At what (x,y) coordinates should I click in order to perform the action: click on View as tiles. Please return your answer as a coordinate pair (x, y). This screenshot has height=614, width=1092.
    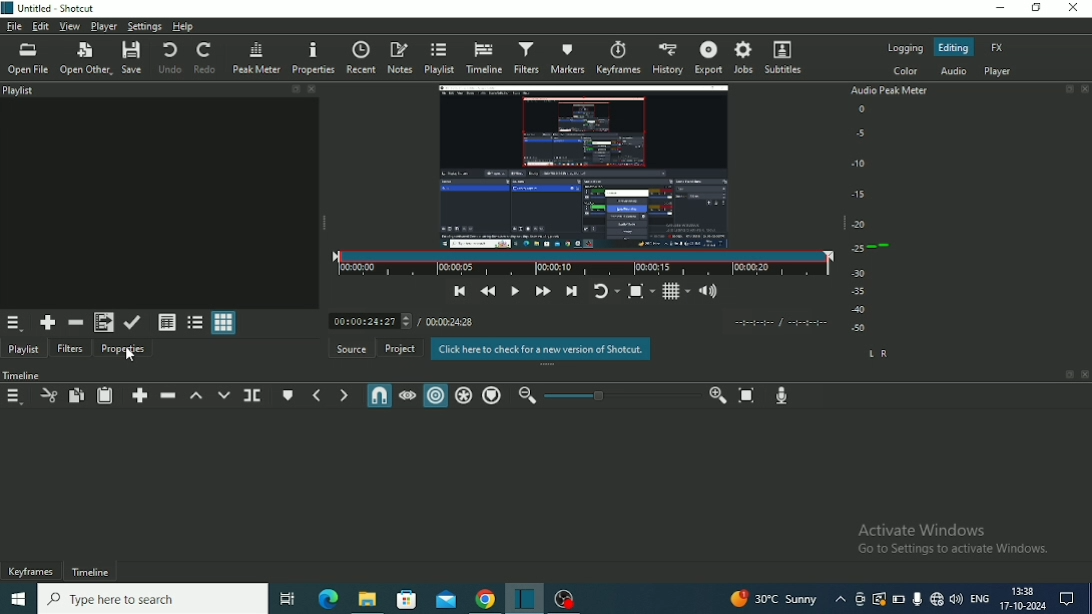
    Looking at the image, I should click on (194, 323).